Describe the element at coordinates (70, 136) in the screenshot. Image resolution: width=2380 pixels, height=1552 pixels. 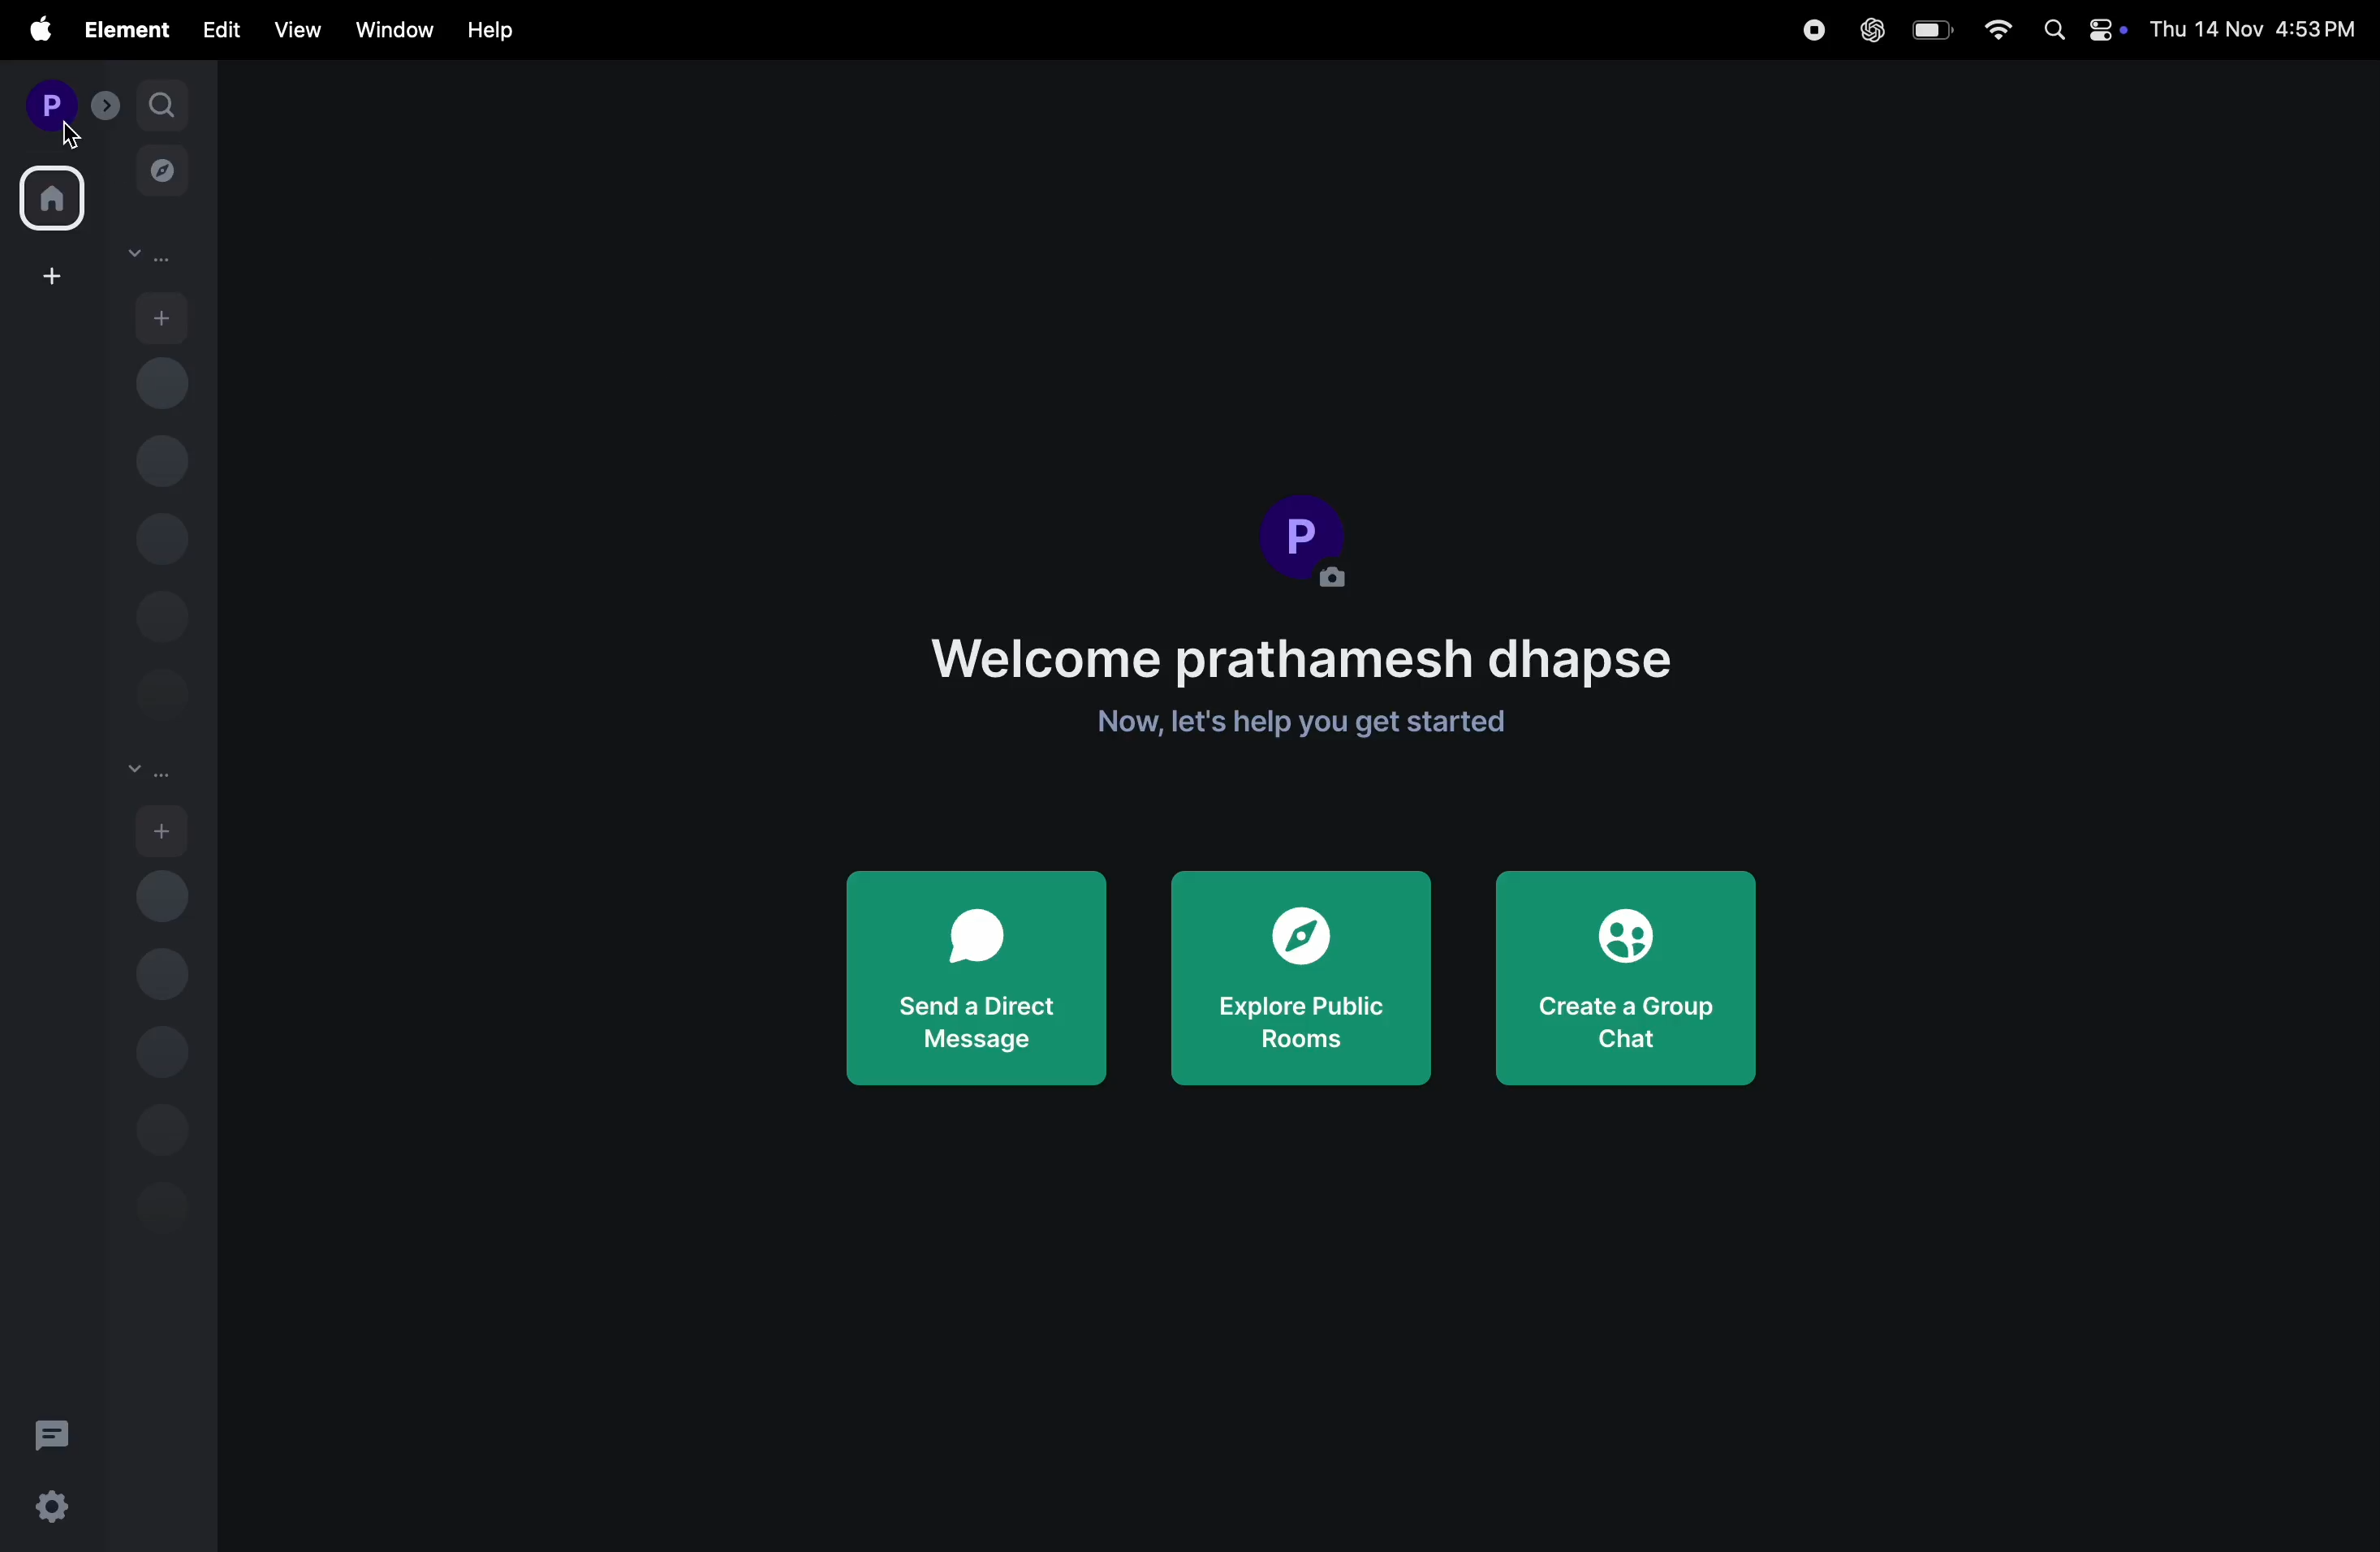
I see `cursor` at that location.